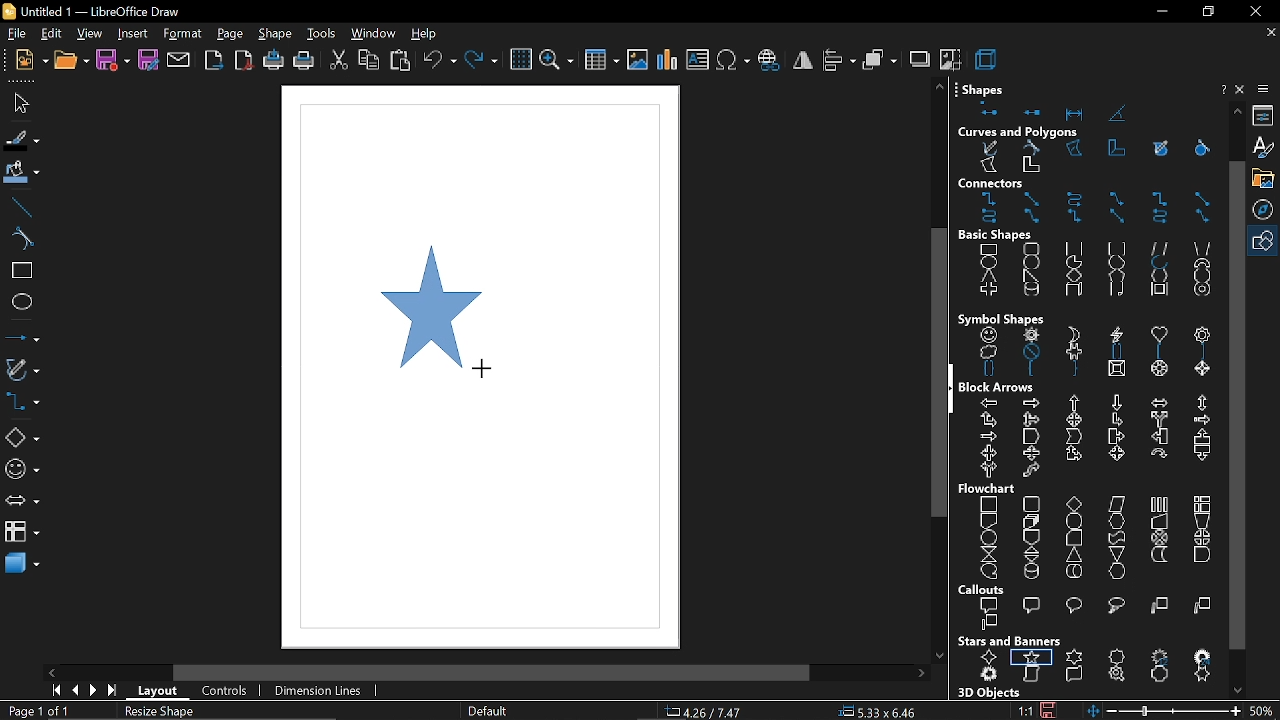 The image size is (1280, 720). I want to click on vertical scroll bar, so click(939, 372).